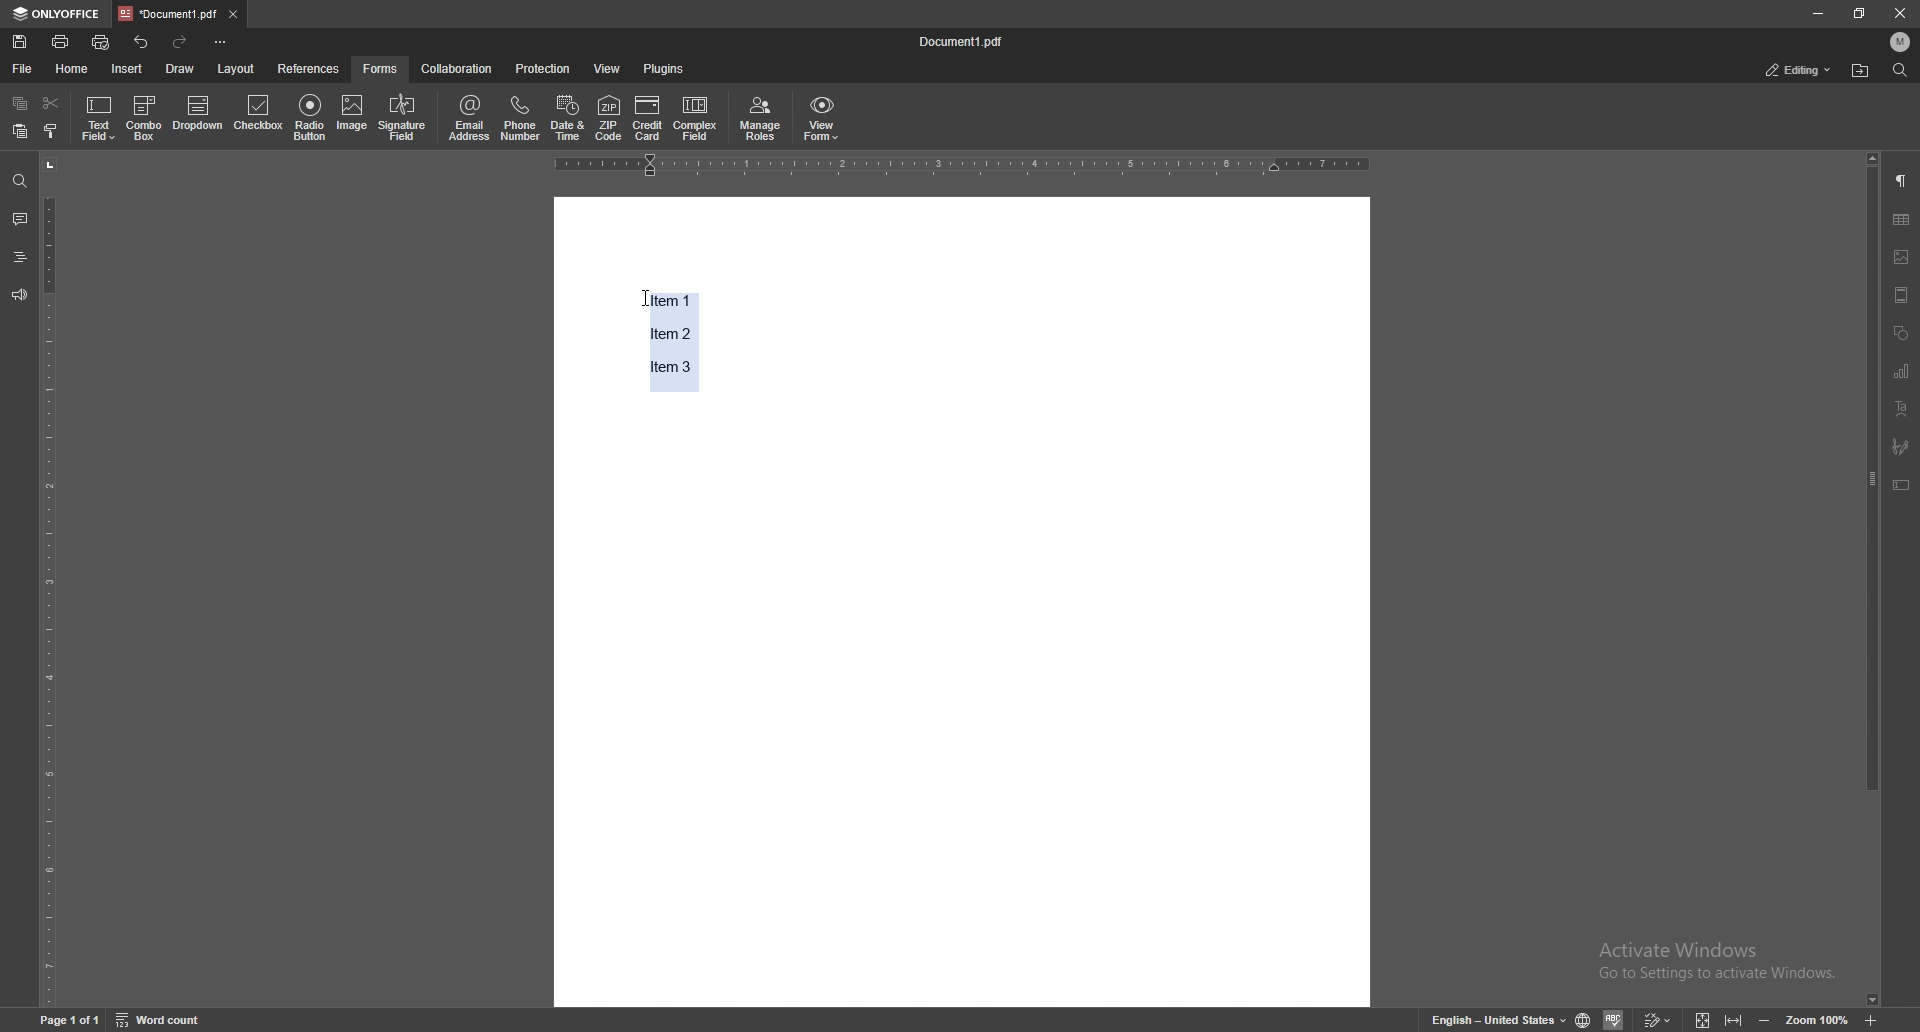  I want to click on phone number, so click(521, 117).